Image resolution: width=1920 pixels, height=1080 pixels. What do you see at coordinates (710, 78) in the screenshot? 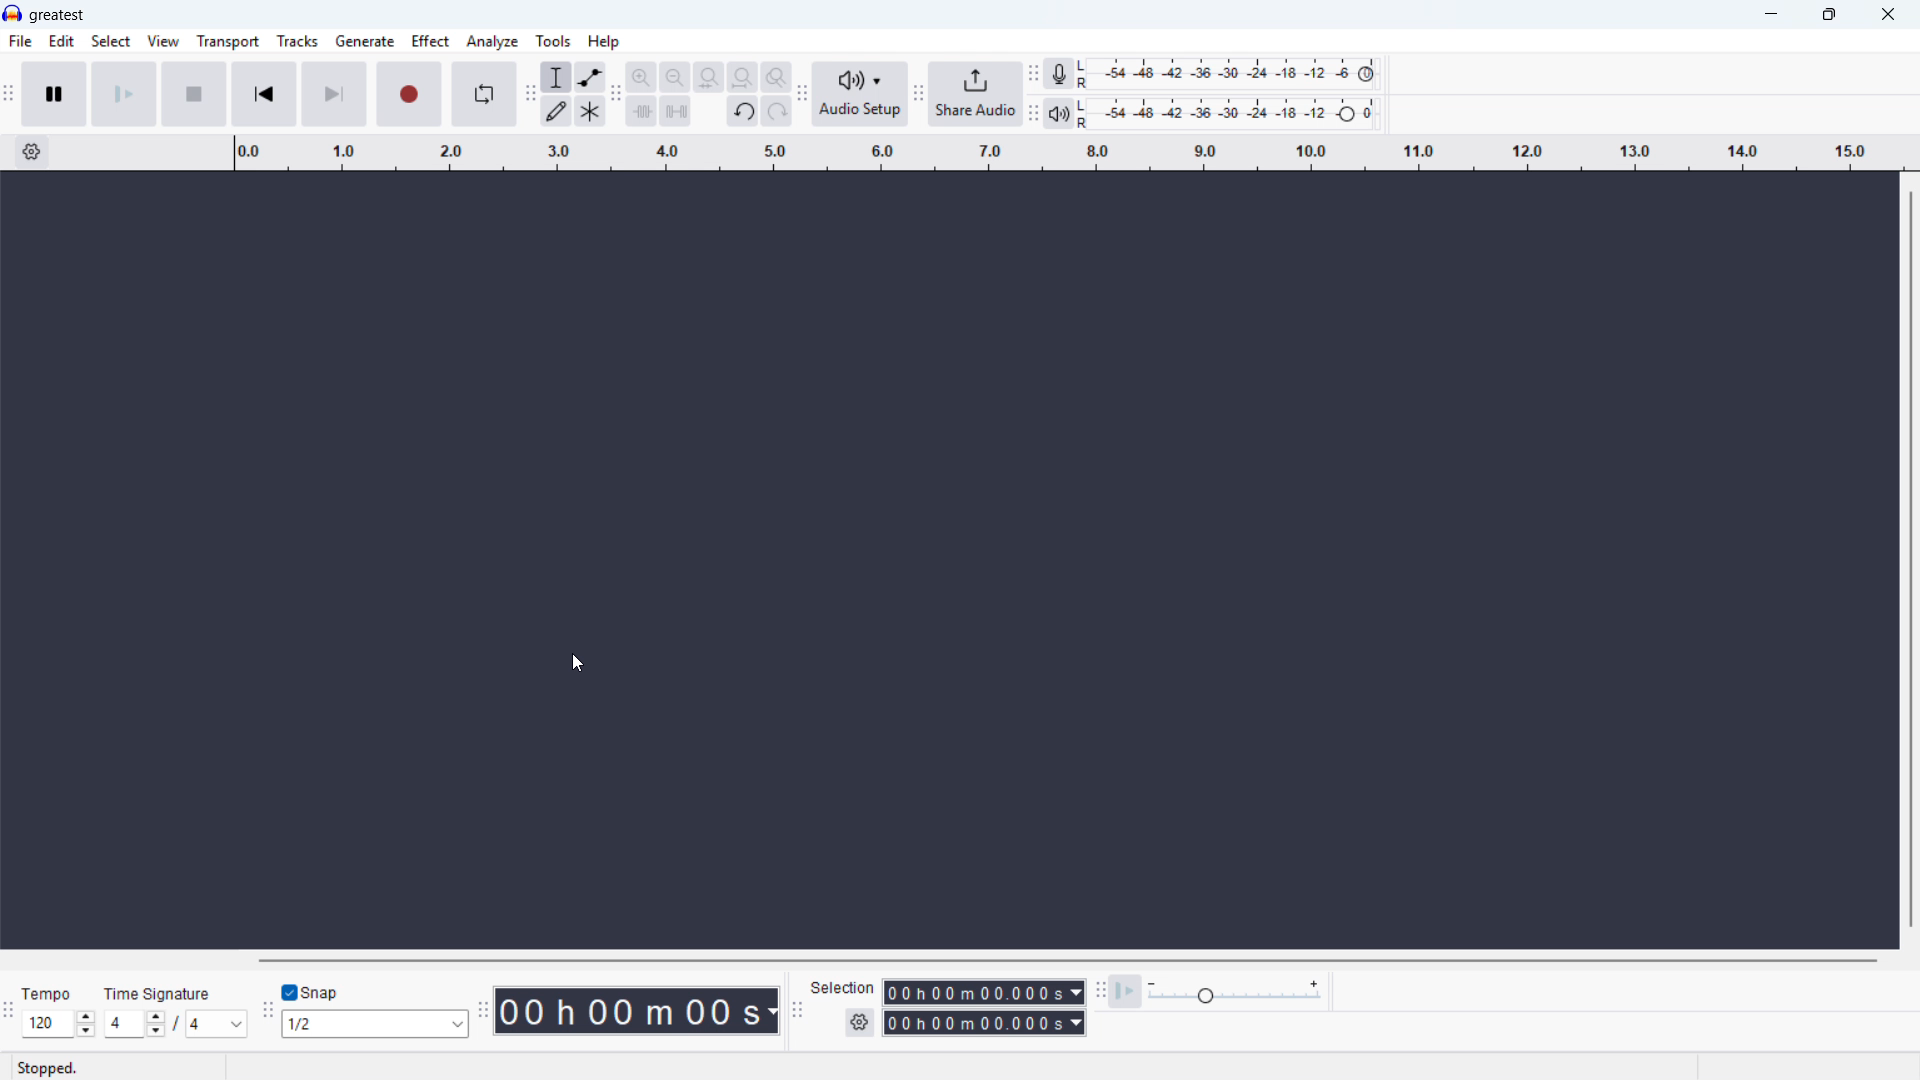
I see `Fit selection to width ` at bounding box center [710, 78].